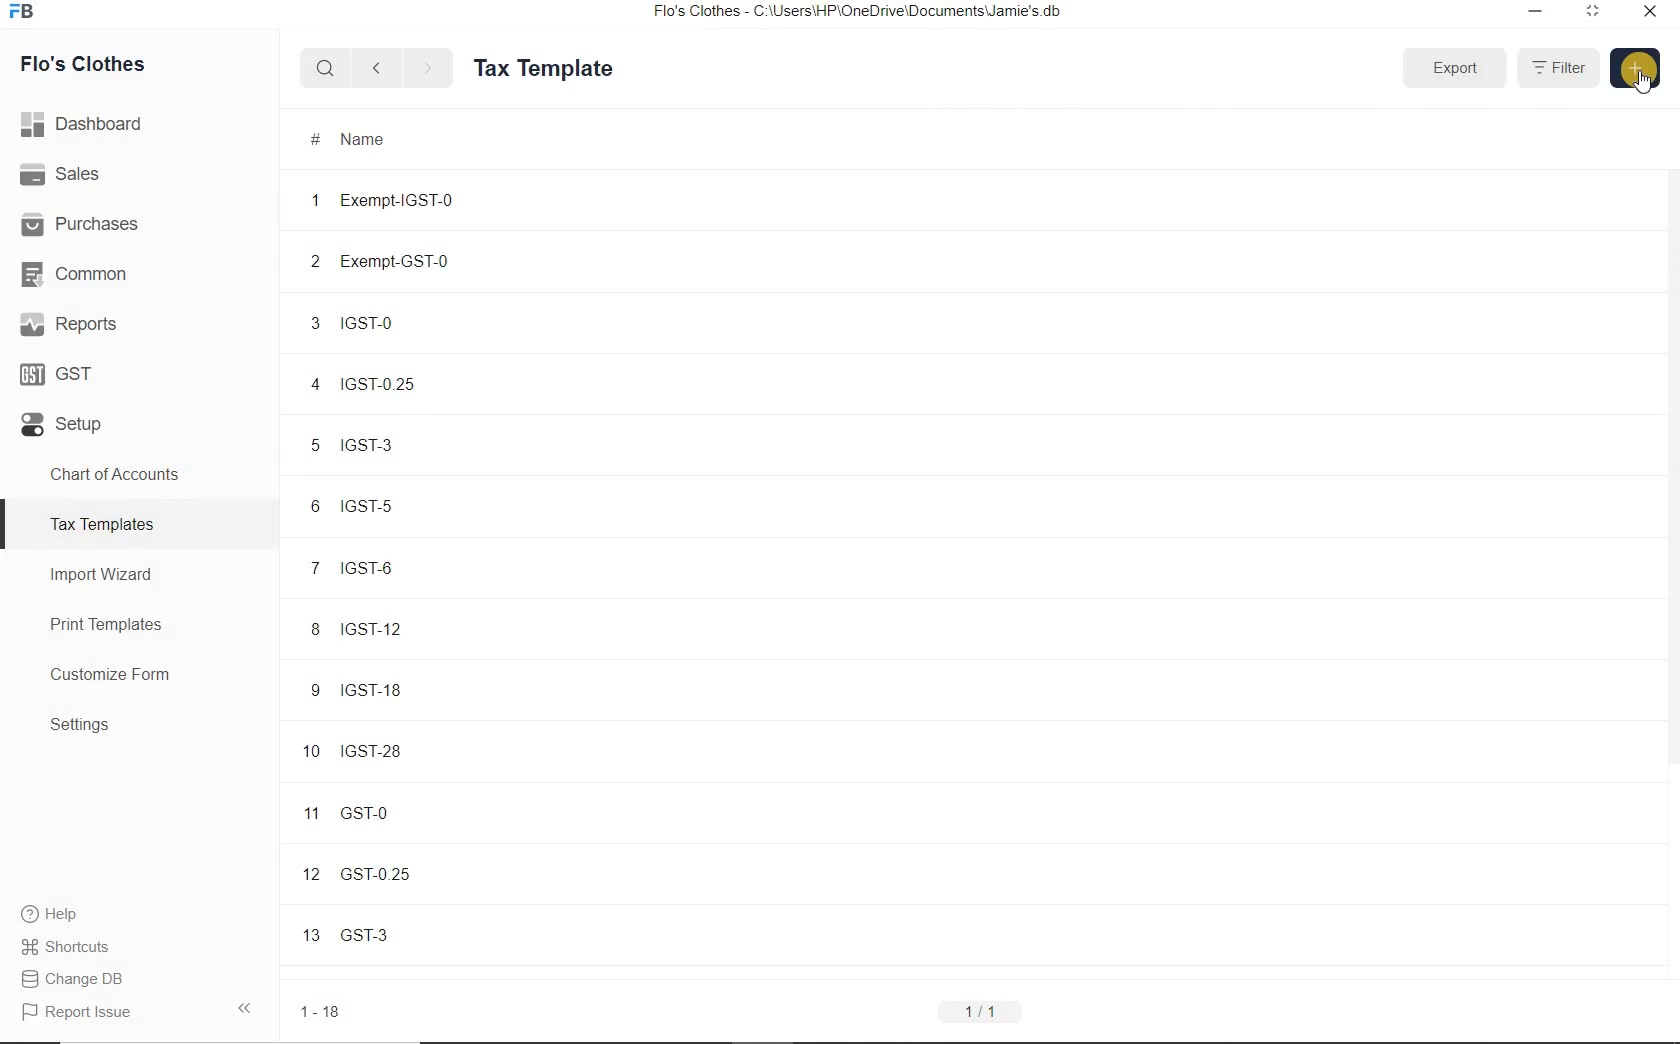  I want to click on Chart of Accounts, so click(138, 474).